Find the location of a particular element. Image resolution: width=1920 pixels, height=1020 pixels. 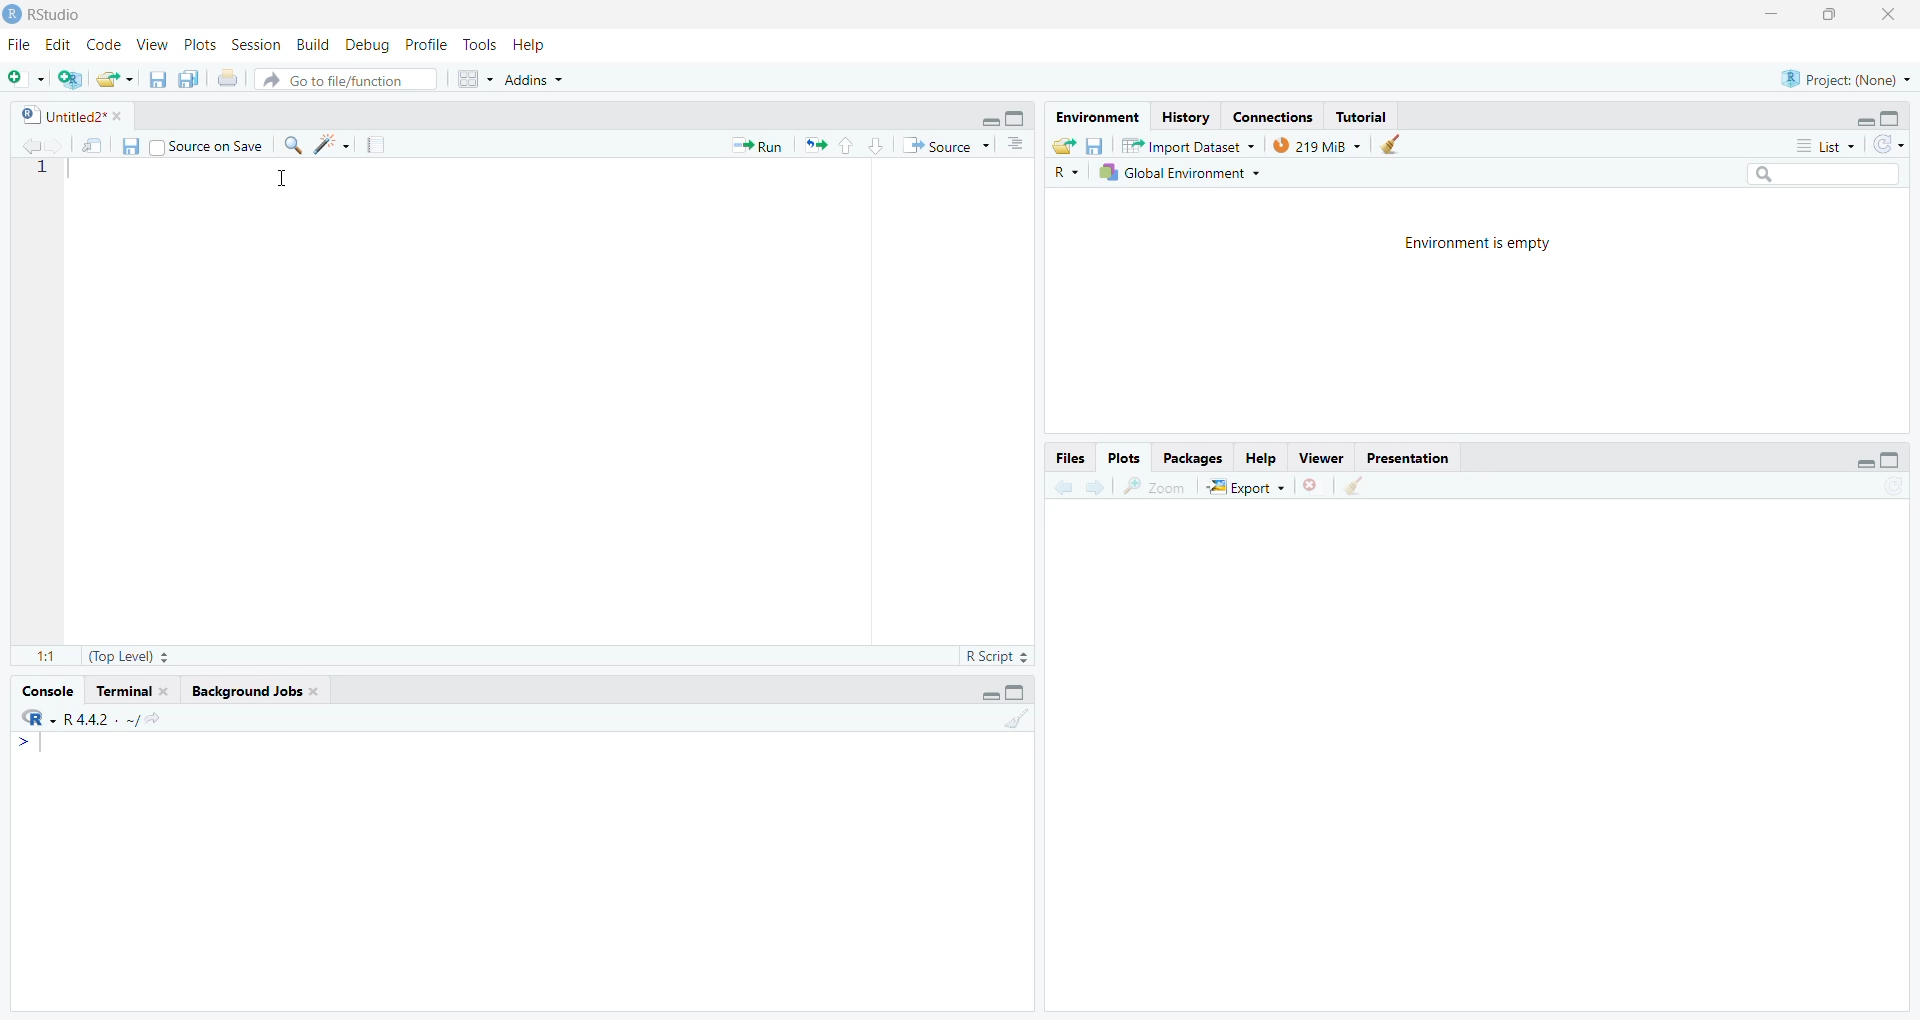

Session is located at coordinates (257, 44).